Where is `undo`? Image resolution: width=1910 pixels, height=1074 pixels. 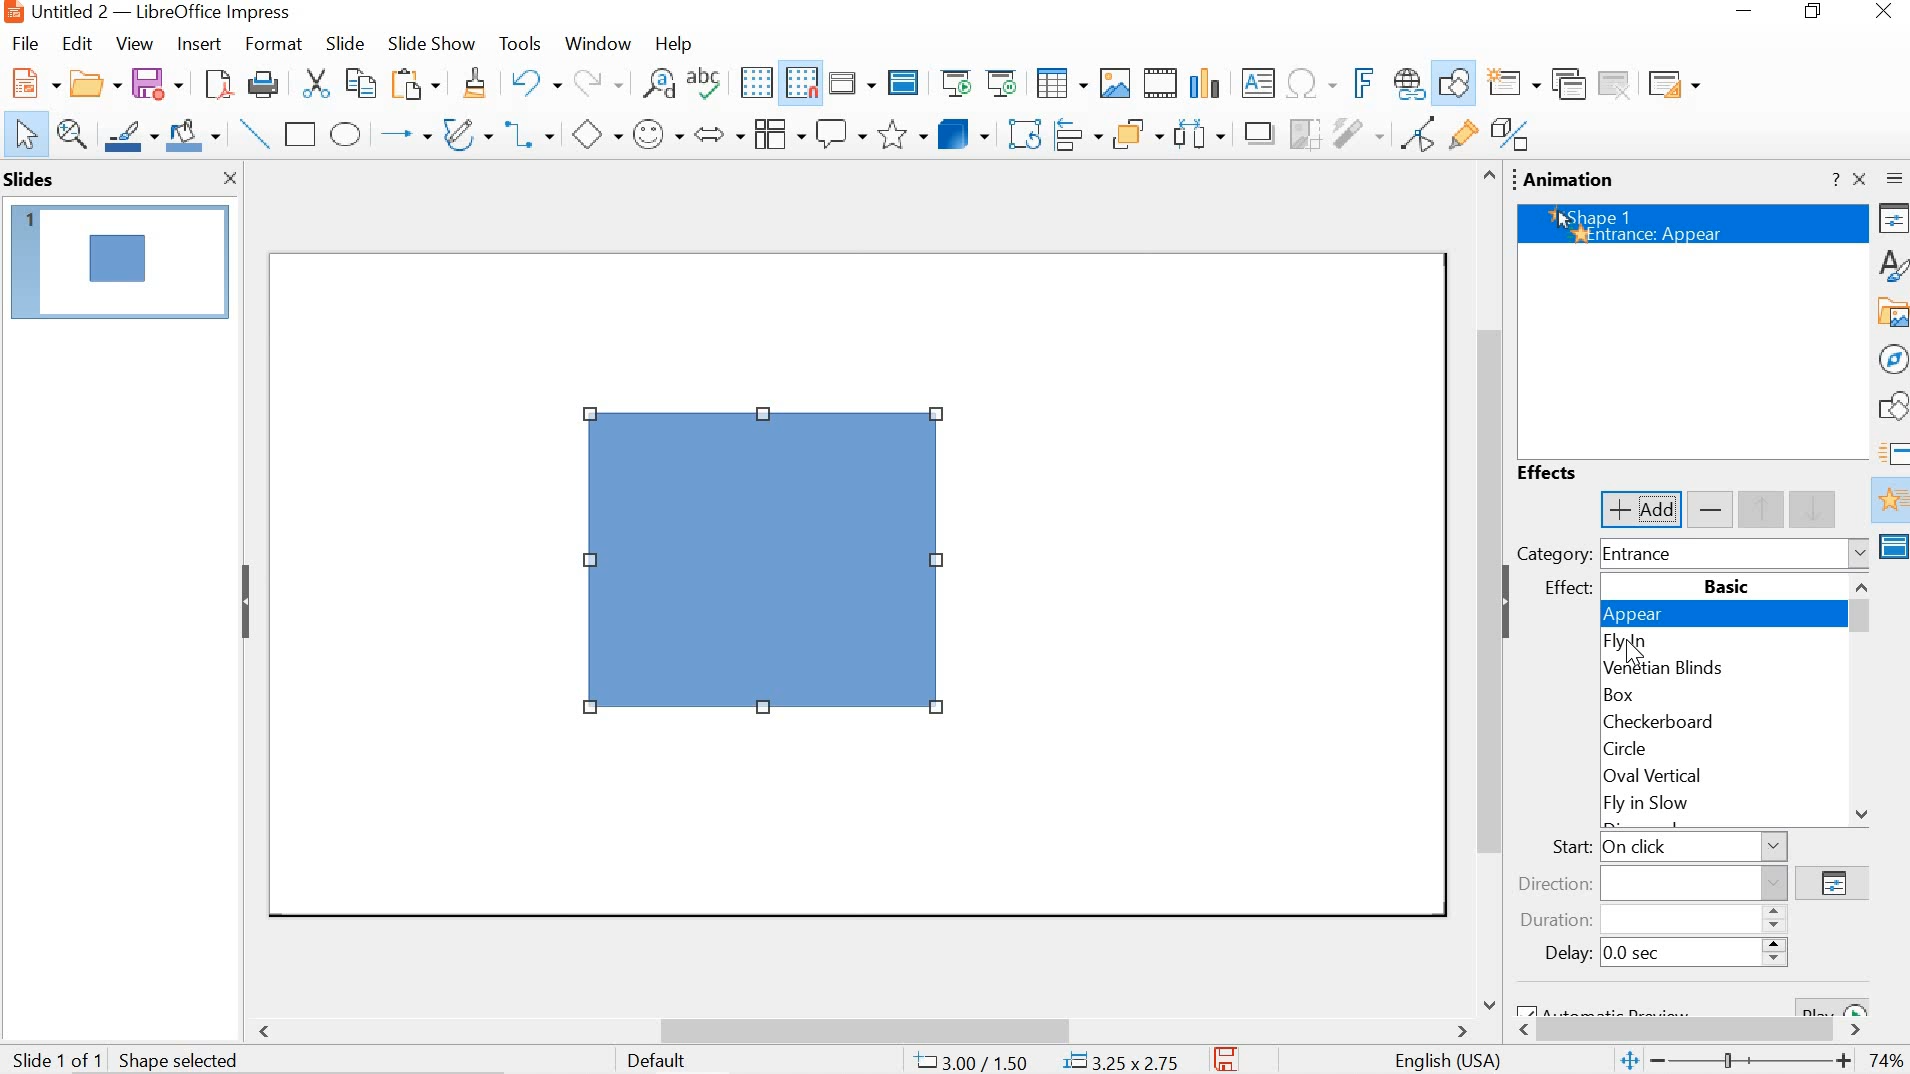 undo is located at coordinates (537, 82).